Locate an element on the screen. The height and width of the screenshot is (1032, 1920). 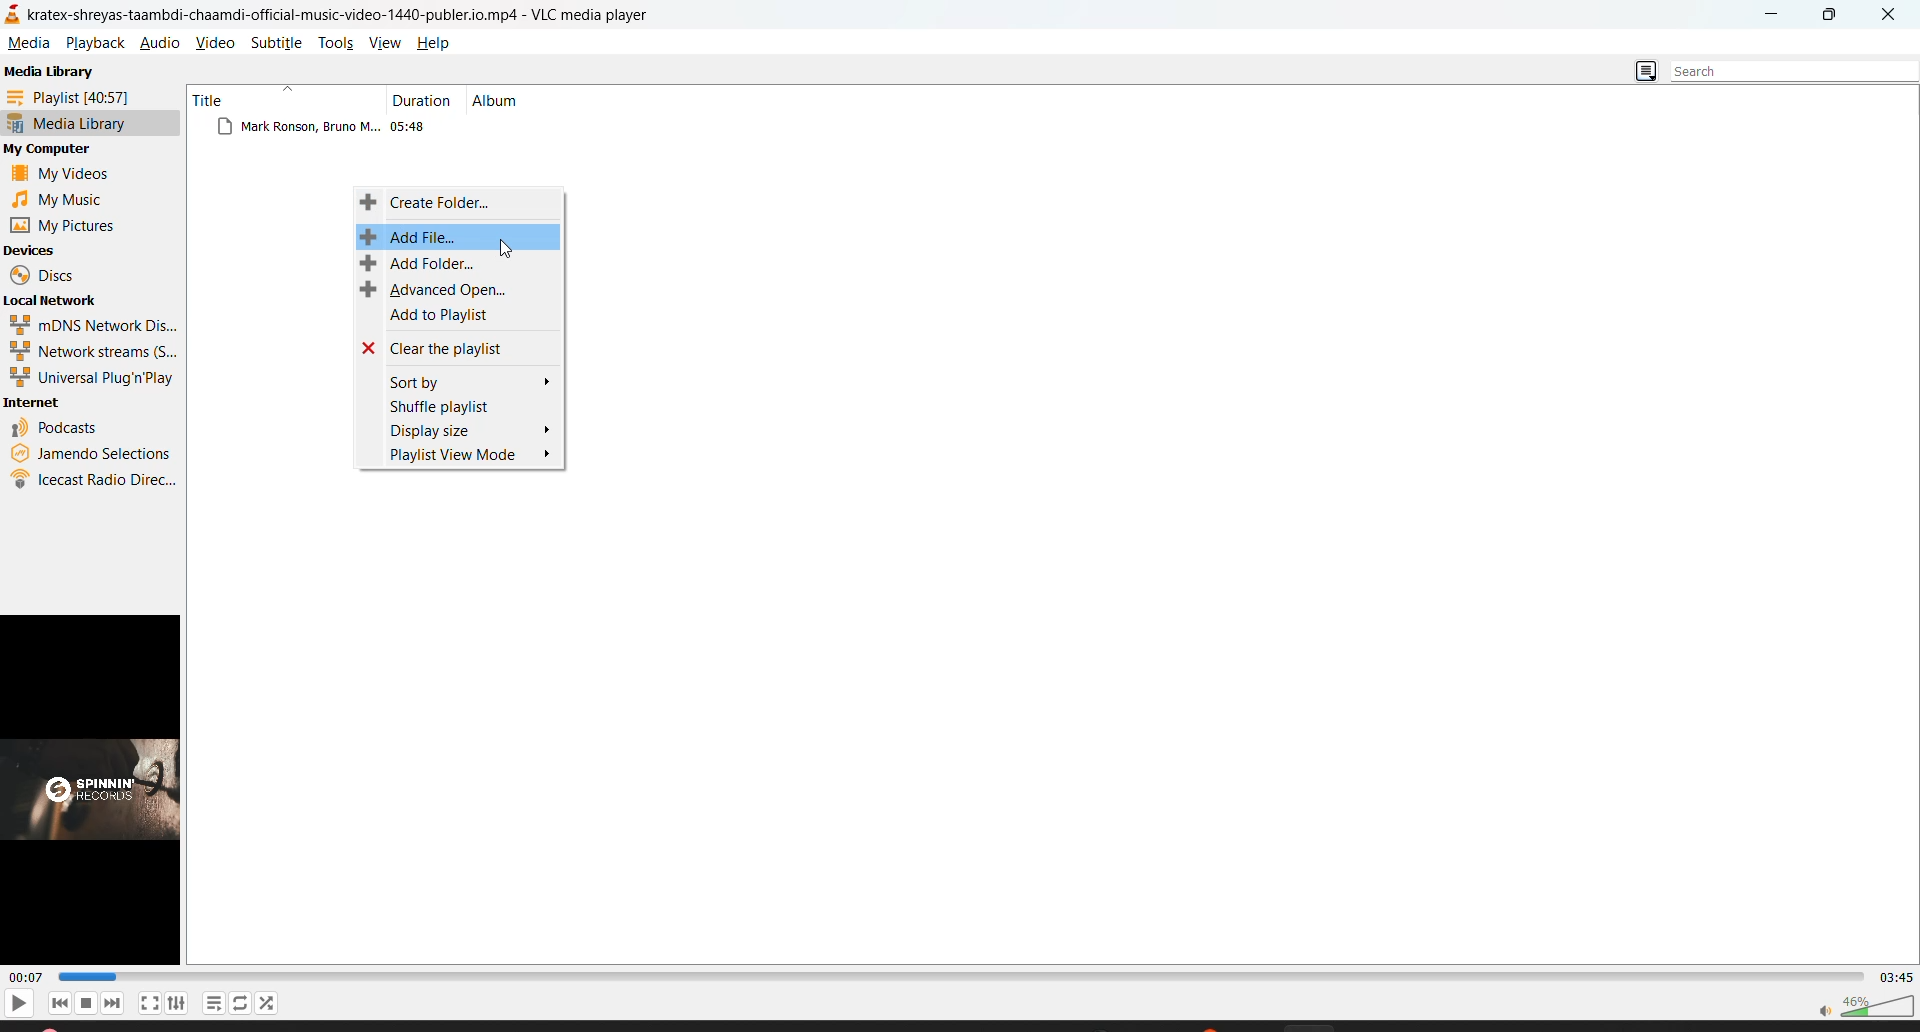
playback is located at coordinates (95, 42).